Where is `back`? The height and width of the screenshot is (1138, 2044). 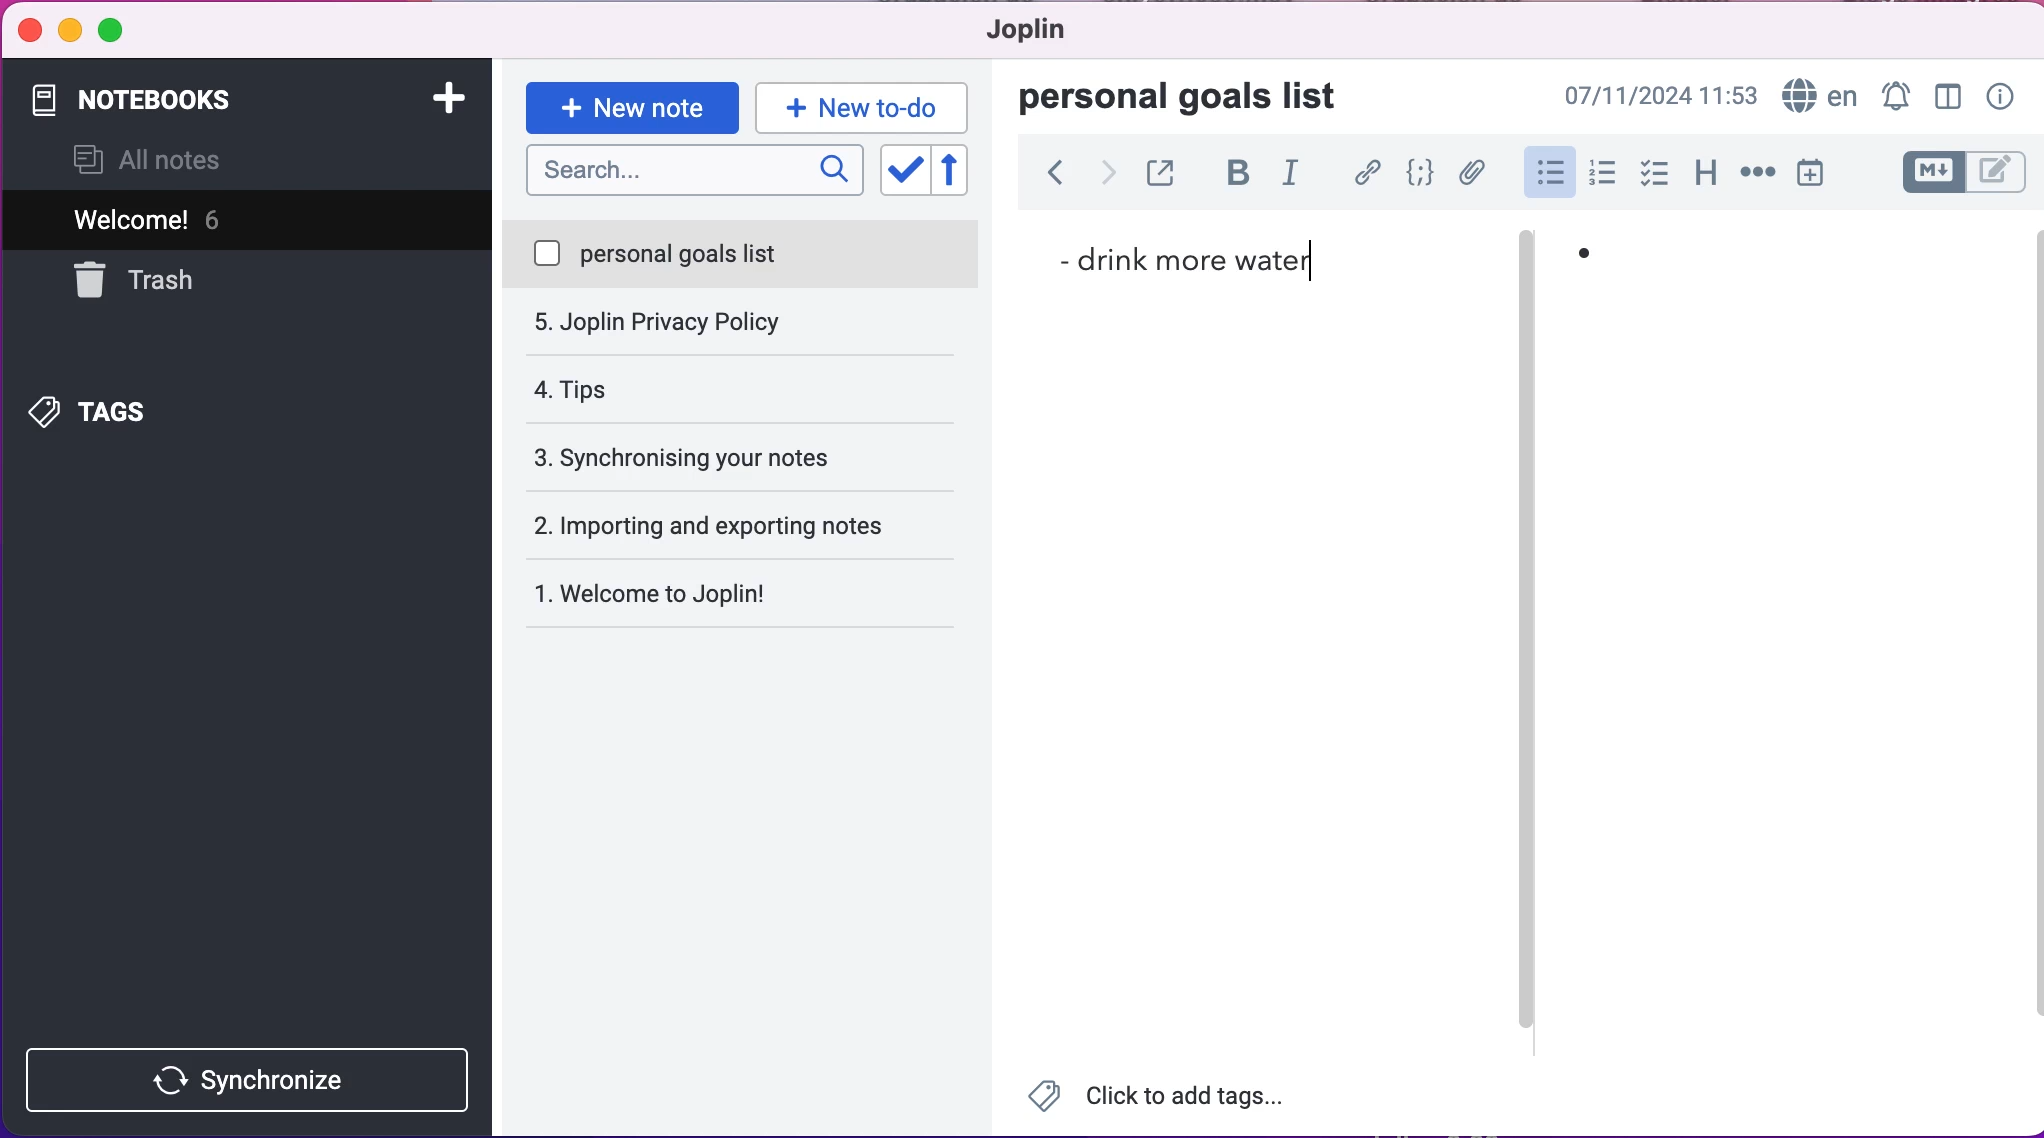 back is located at coordinates (1055, 176).